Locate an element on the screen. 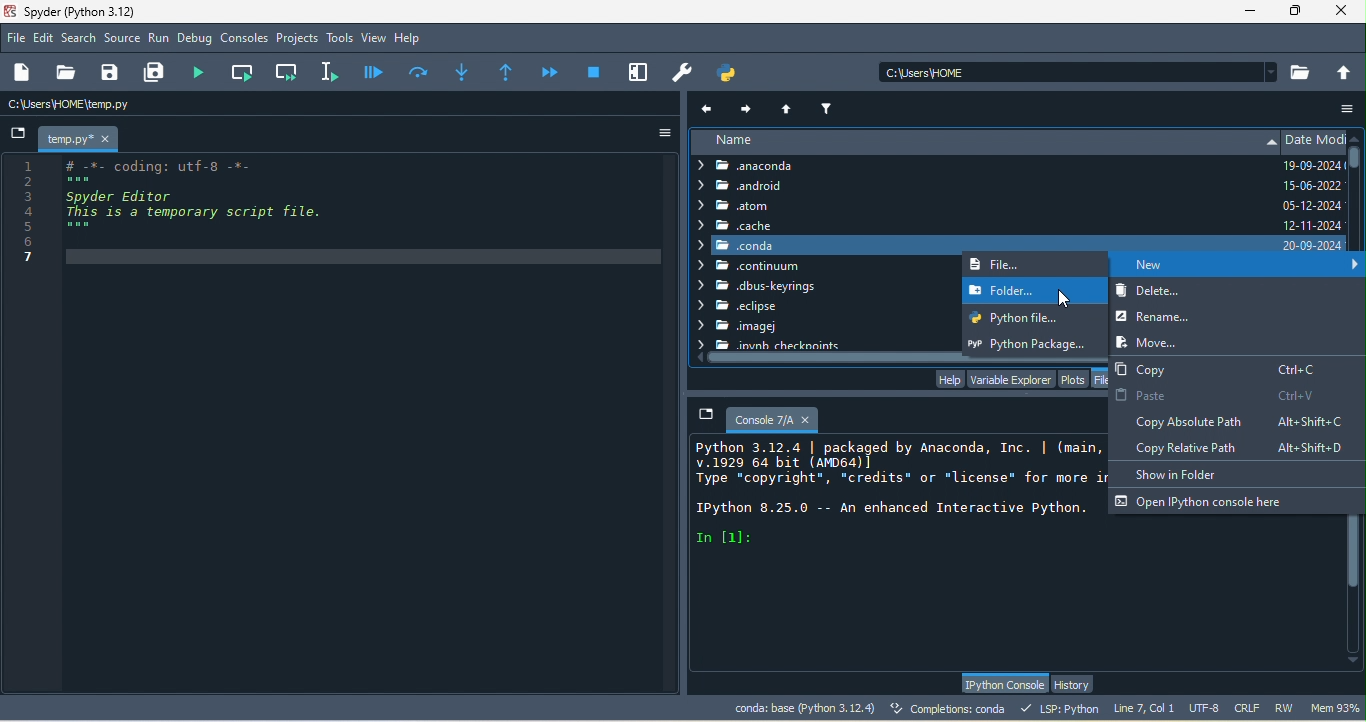 The height and width of the screenshot is (722, 1366). preferences is located at coordinates (684, 73).